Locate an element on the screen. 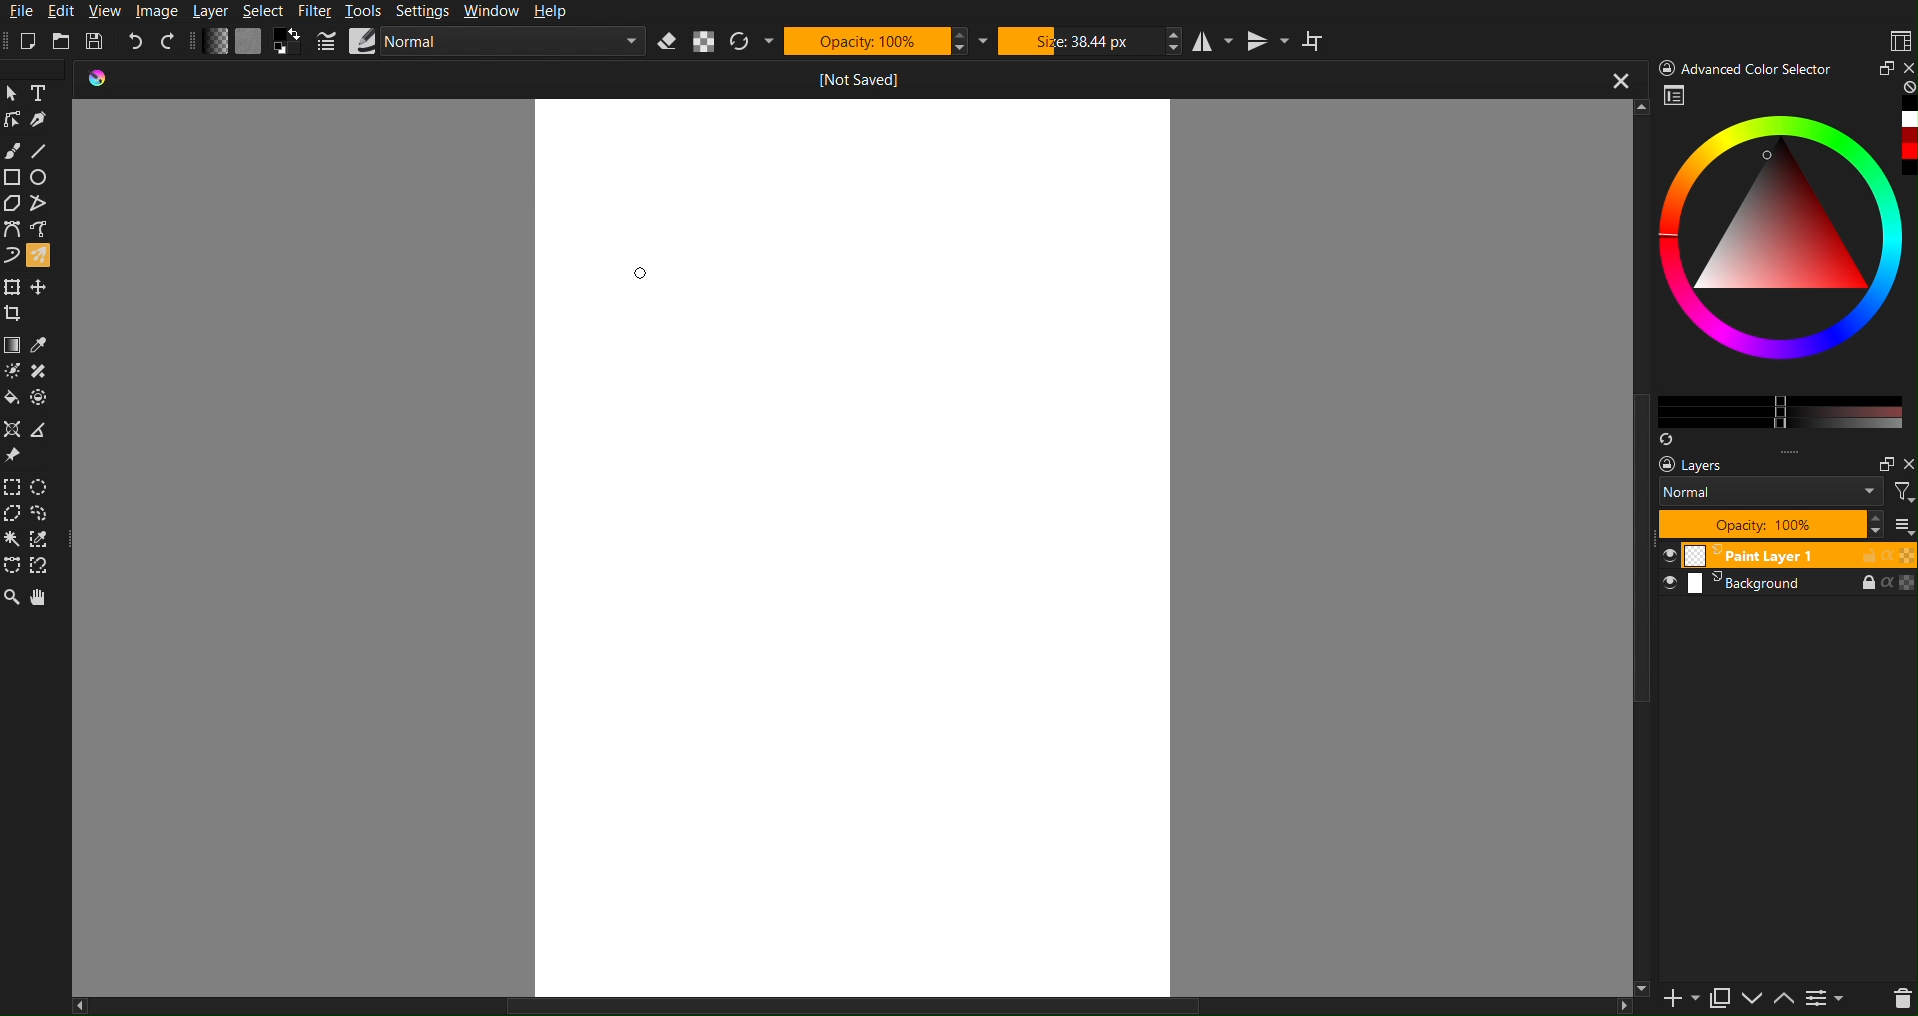  close is located at coordinates (1906, 465).